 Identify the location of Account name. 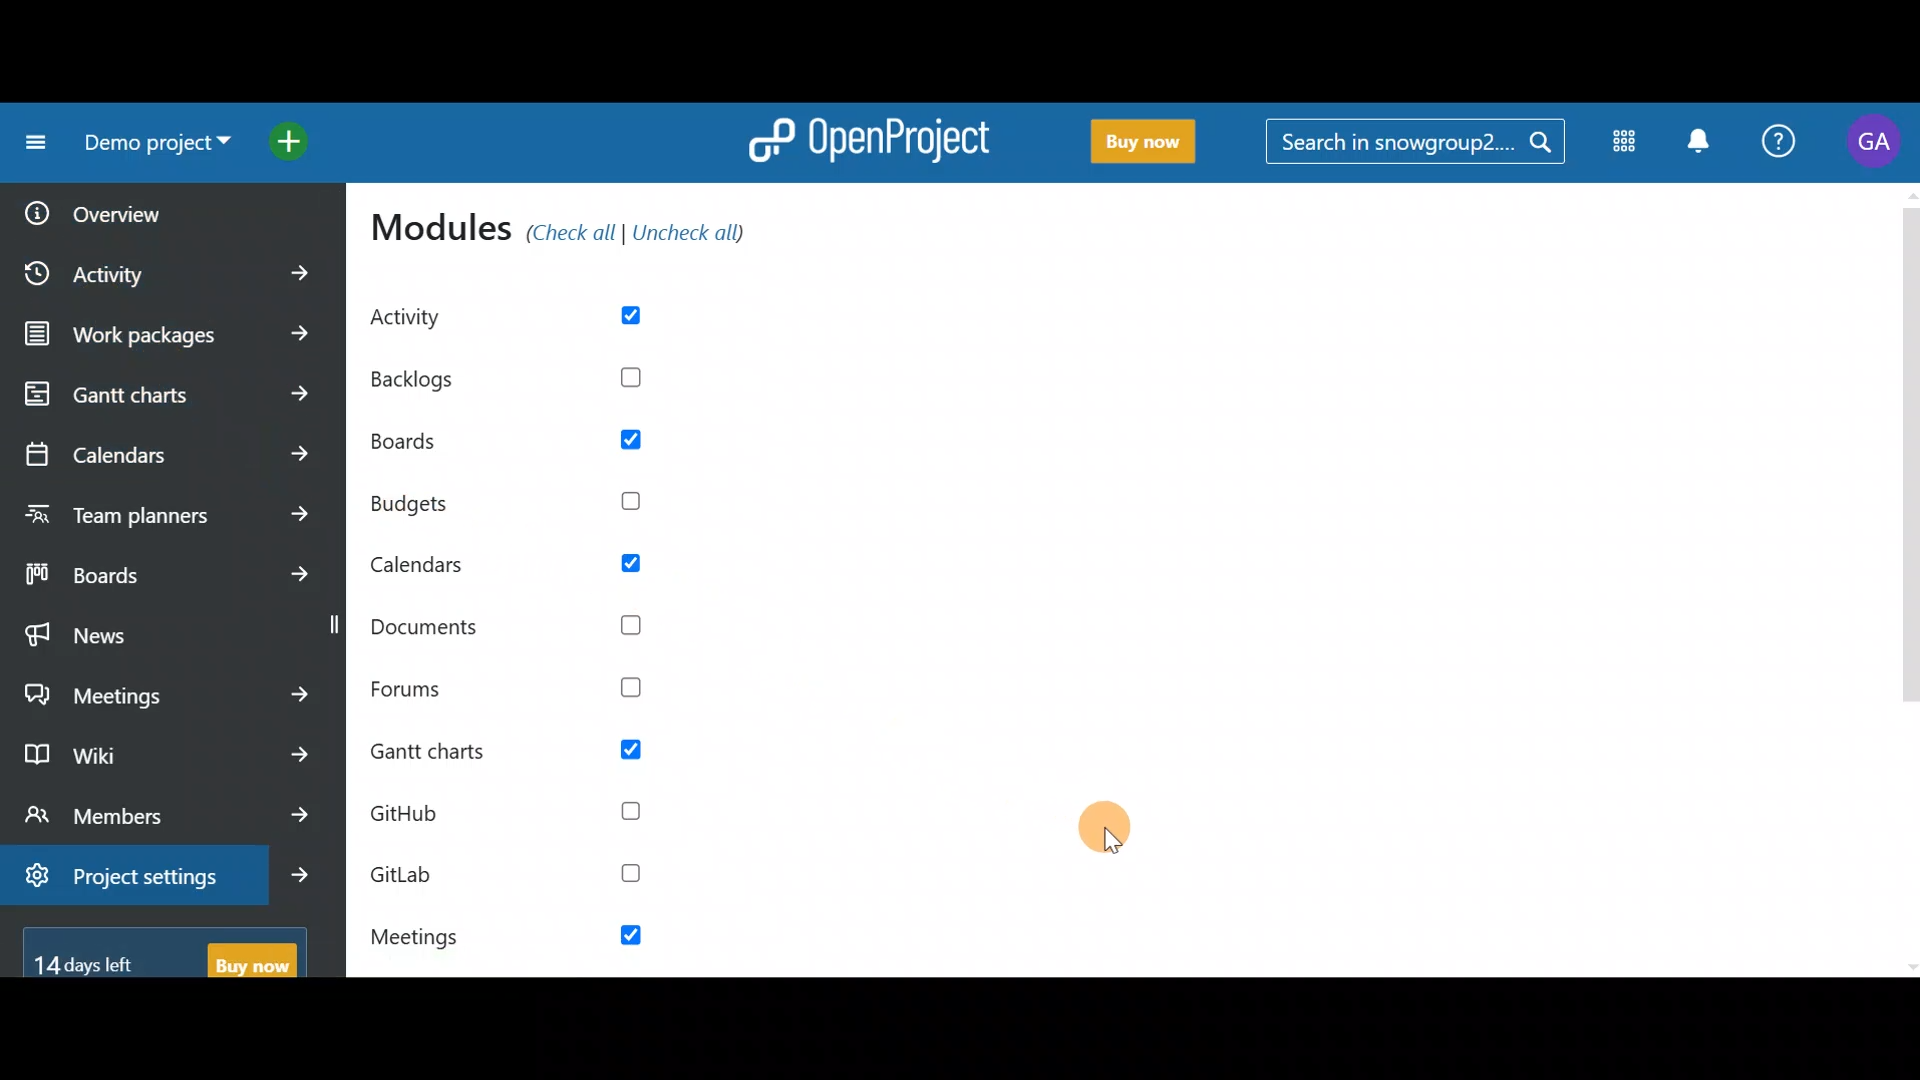
(1871, 146).